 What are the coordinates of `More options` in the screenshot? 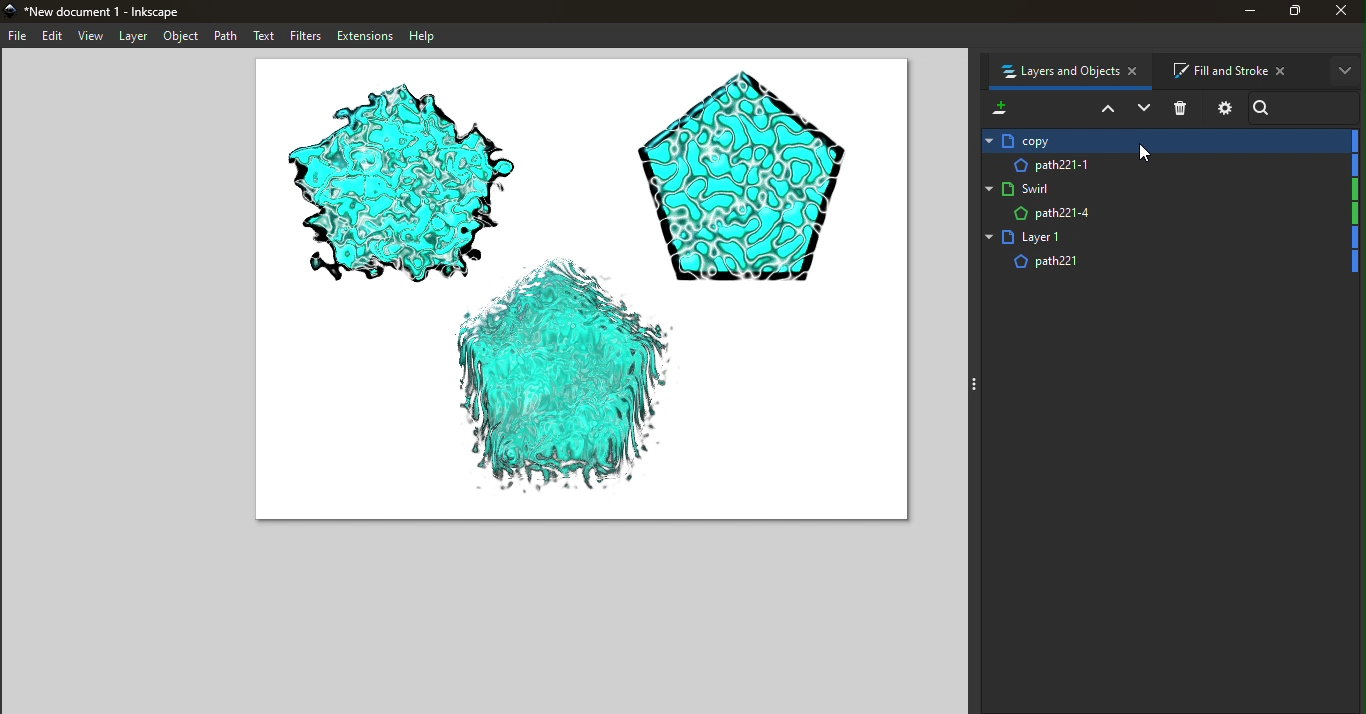 It's located at (1348, 73).